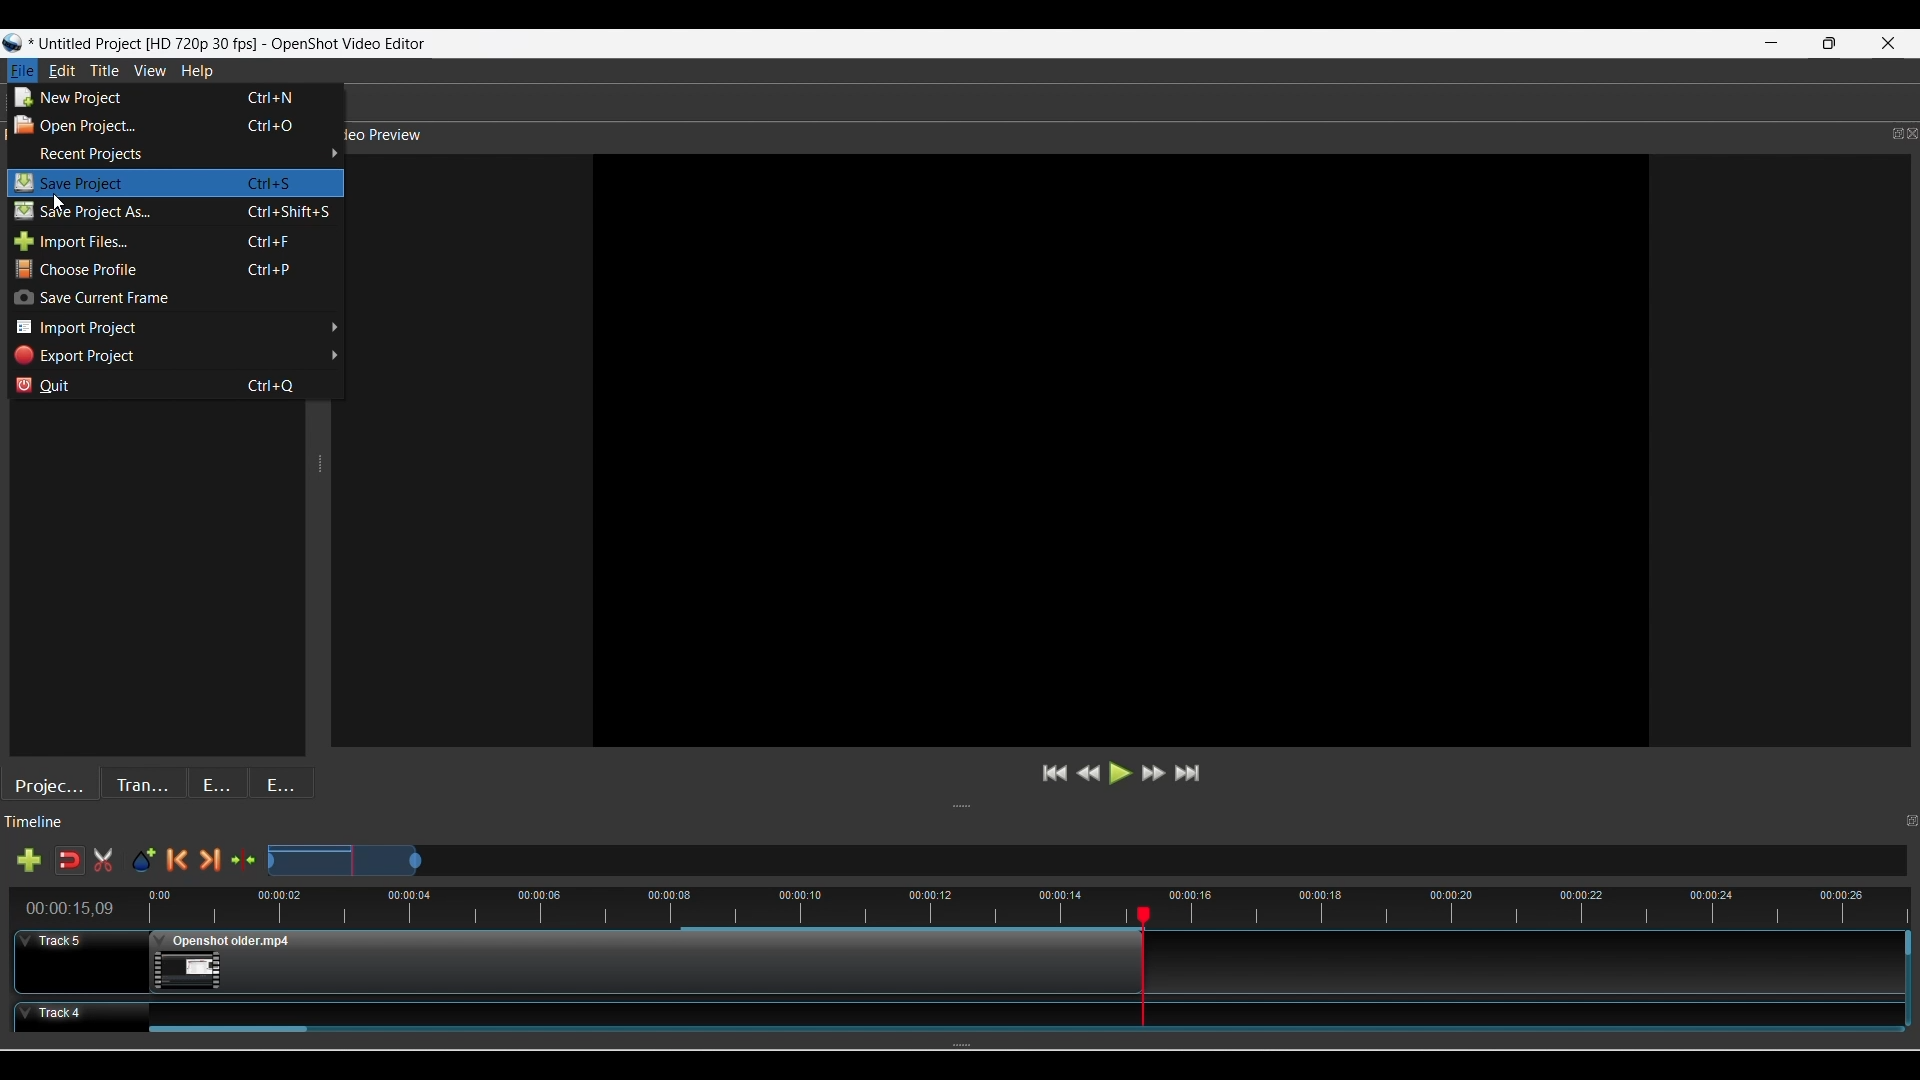 The height and width of the screenshot is (1080, 1920). I want to click on Title, so click(105, 71).